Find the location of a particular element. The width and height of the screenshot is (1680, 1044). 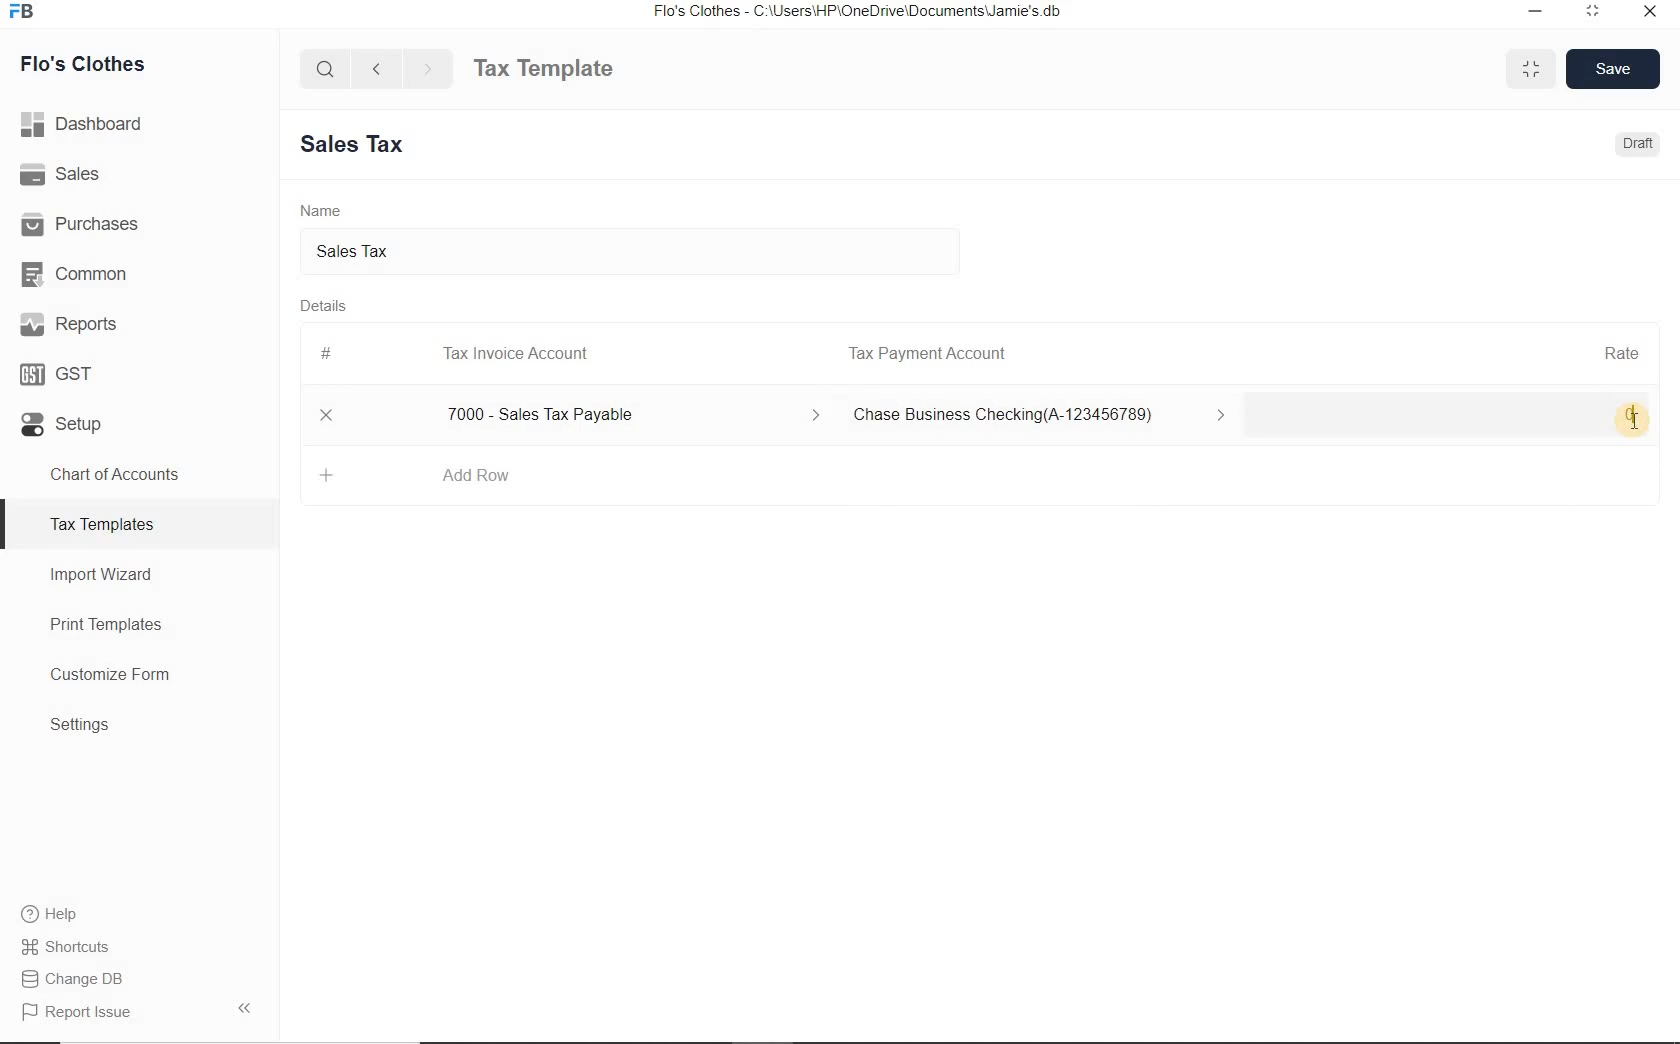

Chase Business Checking(A-123456789) is located at coordinates (1044, 416).